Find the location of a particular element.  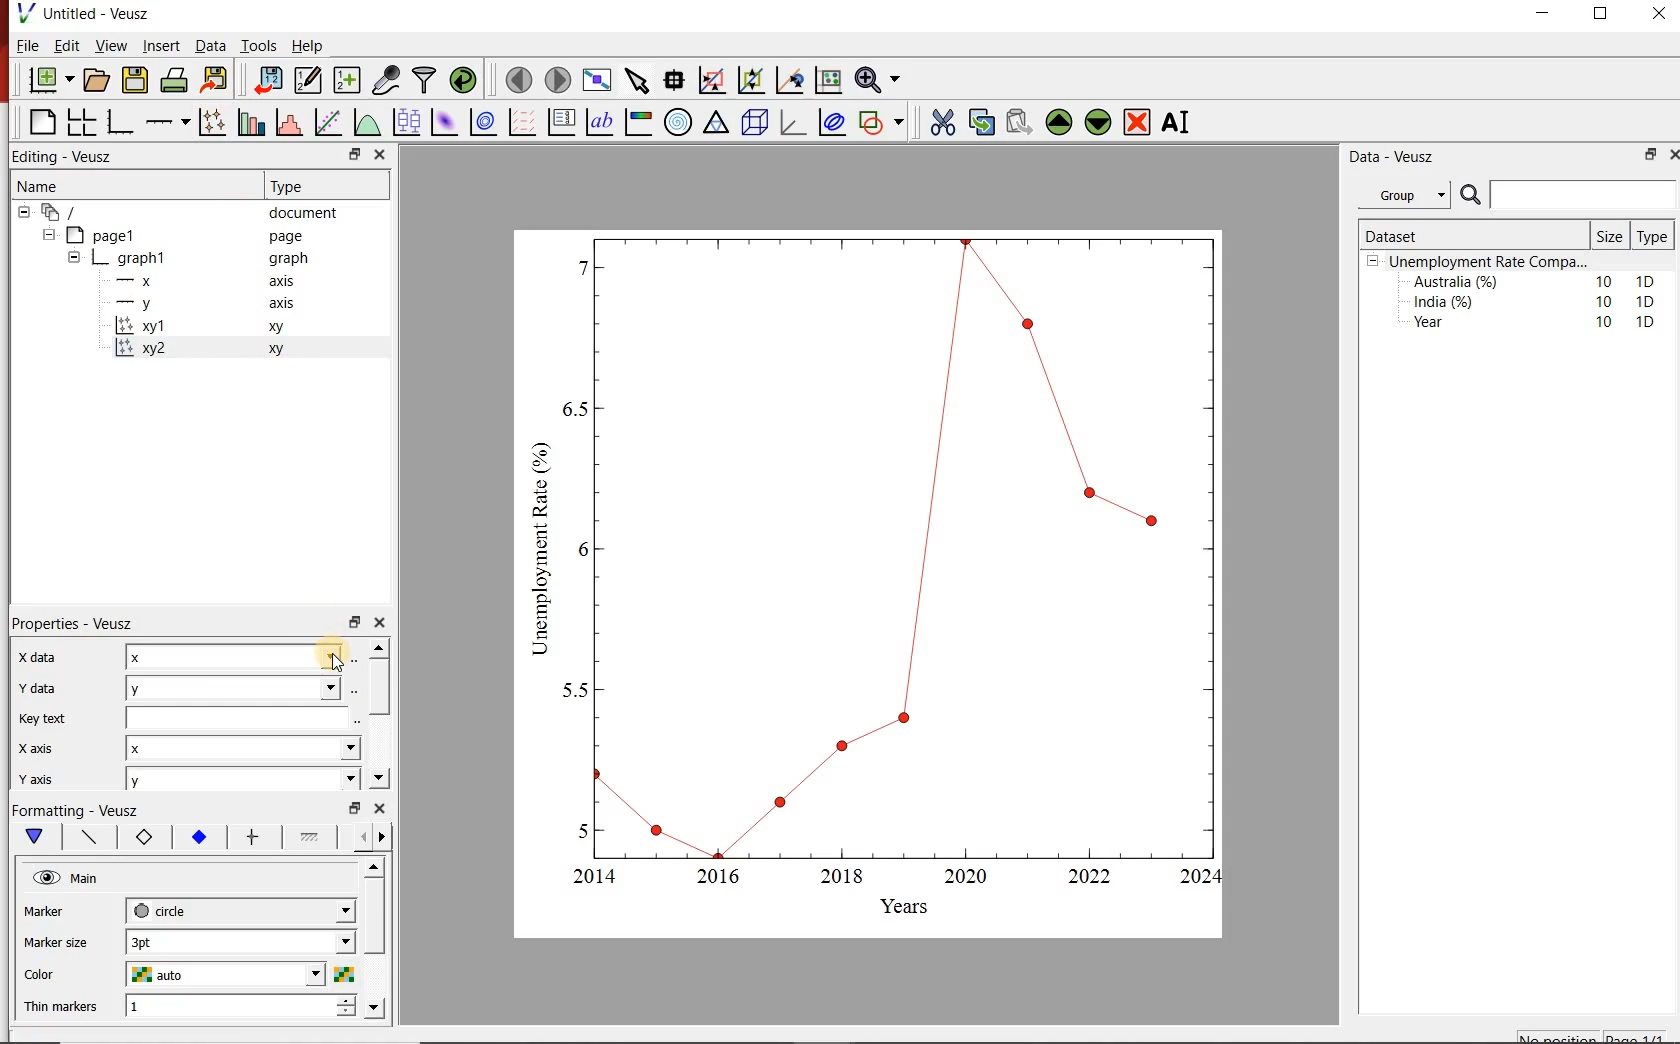

xy 2 xy is located at coordinates (230, 347).